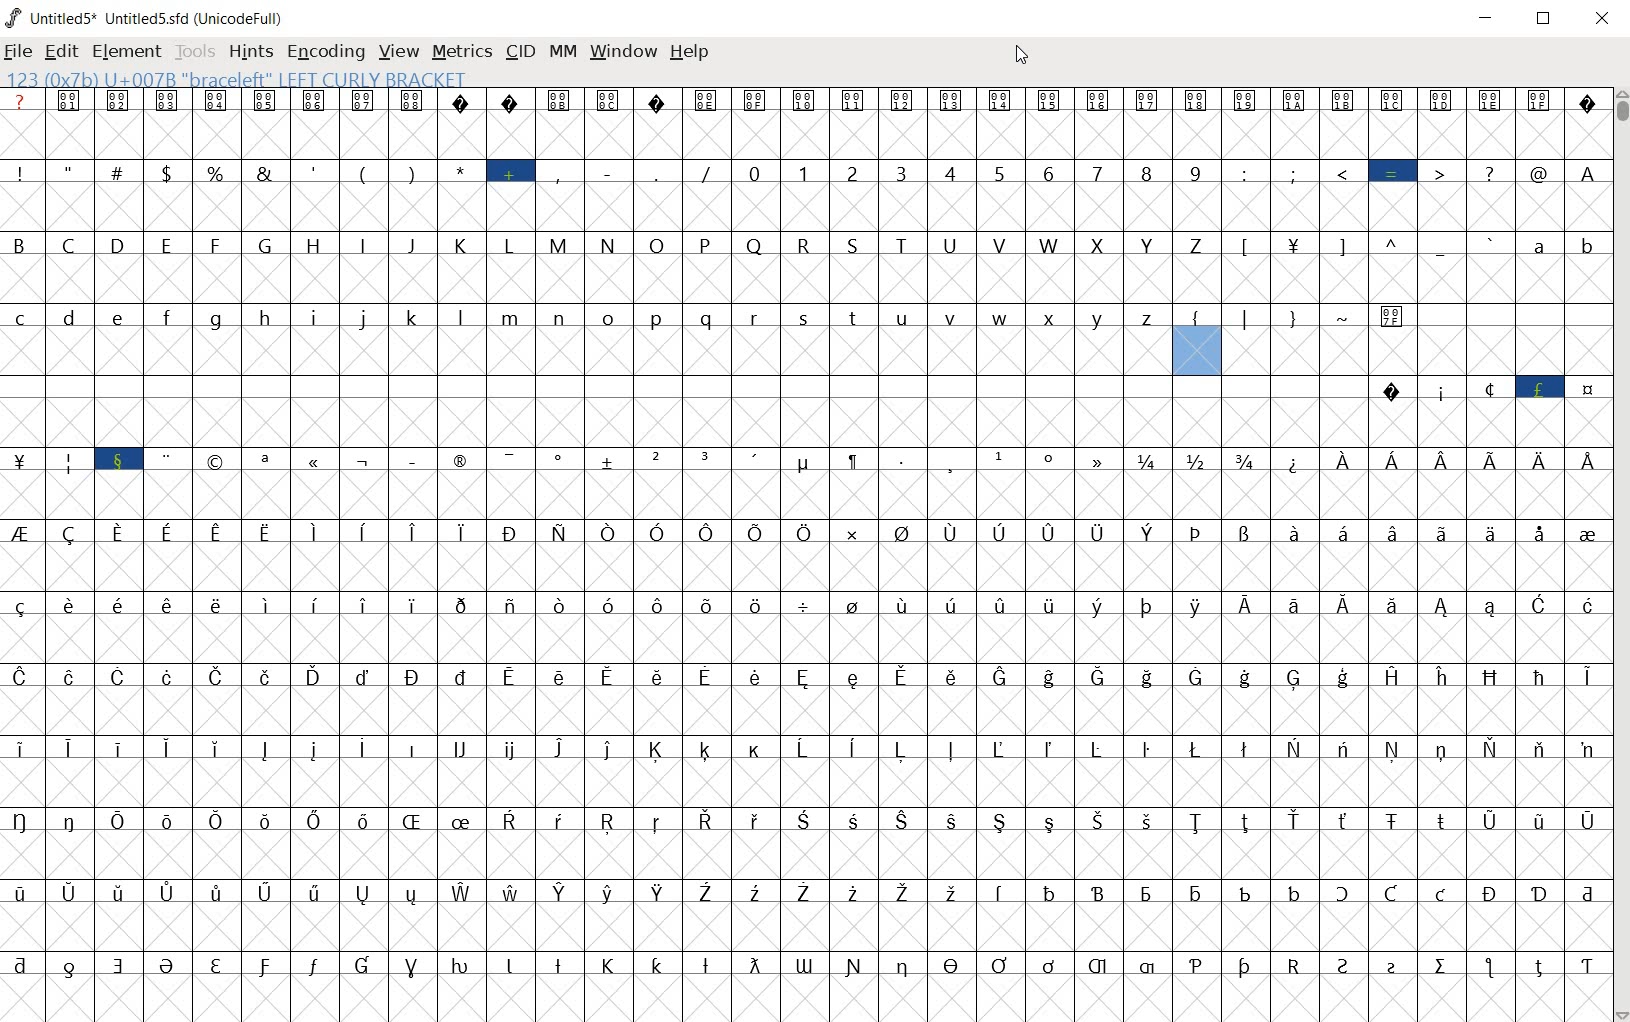 This screenshot has height=1022, width=1630. What do you see at coordinates (562, 53) in the screenshot?
I see `mm` at bounding box center [562, 53].